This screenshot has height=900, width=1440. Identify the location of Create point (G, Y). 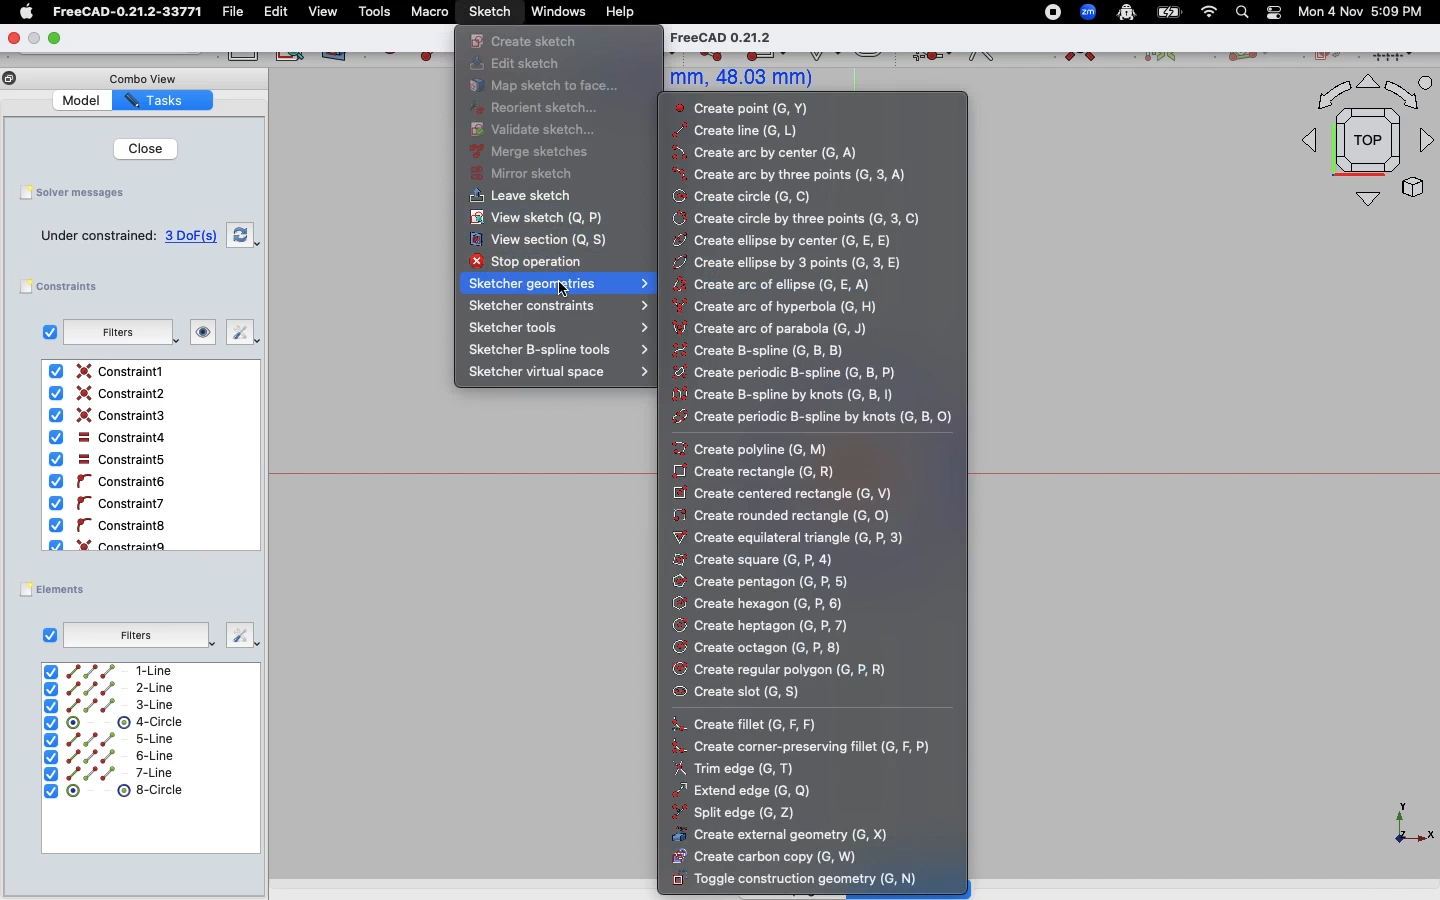
(747, 109).